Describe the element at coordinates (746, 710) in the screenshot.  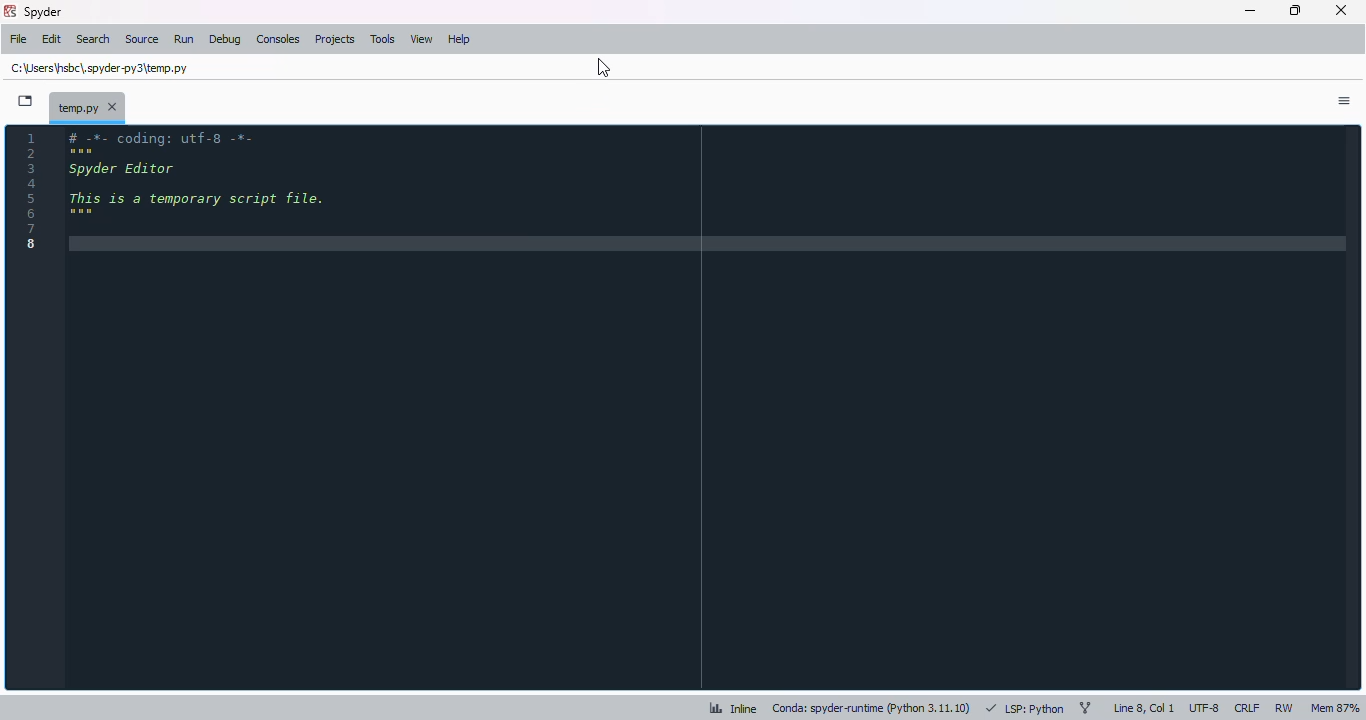
I see `Inline` at that location.